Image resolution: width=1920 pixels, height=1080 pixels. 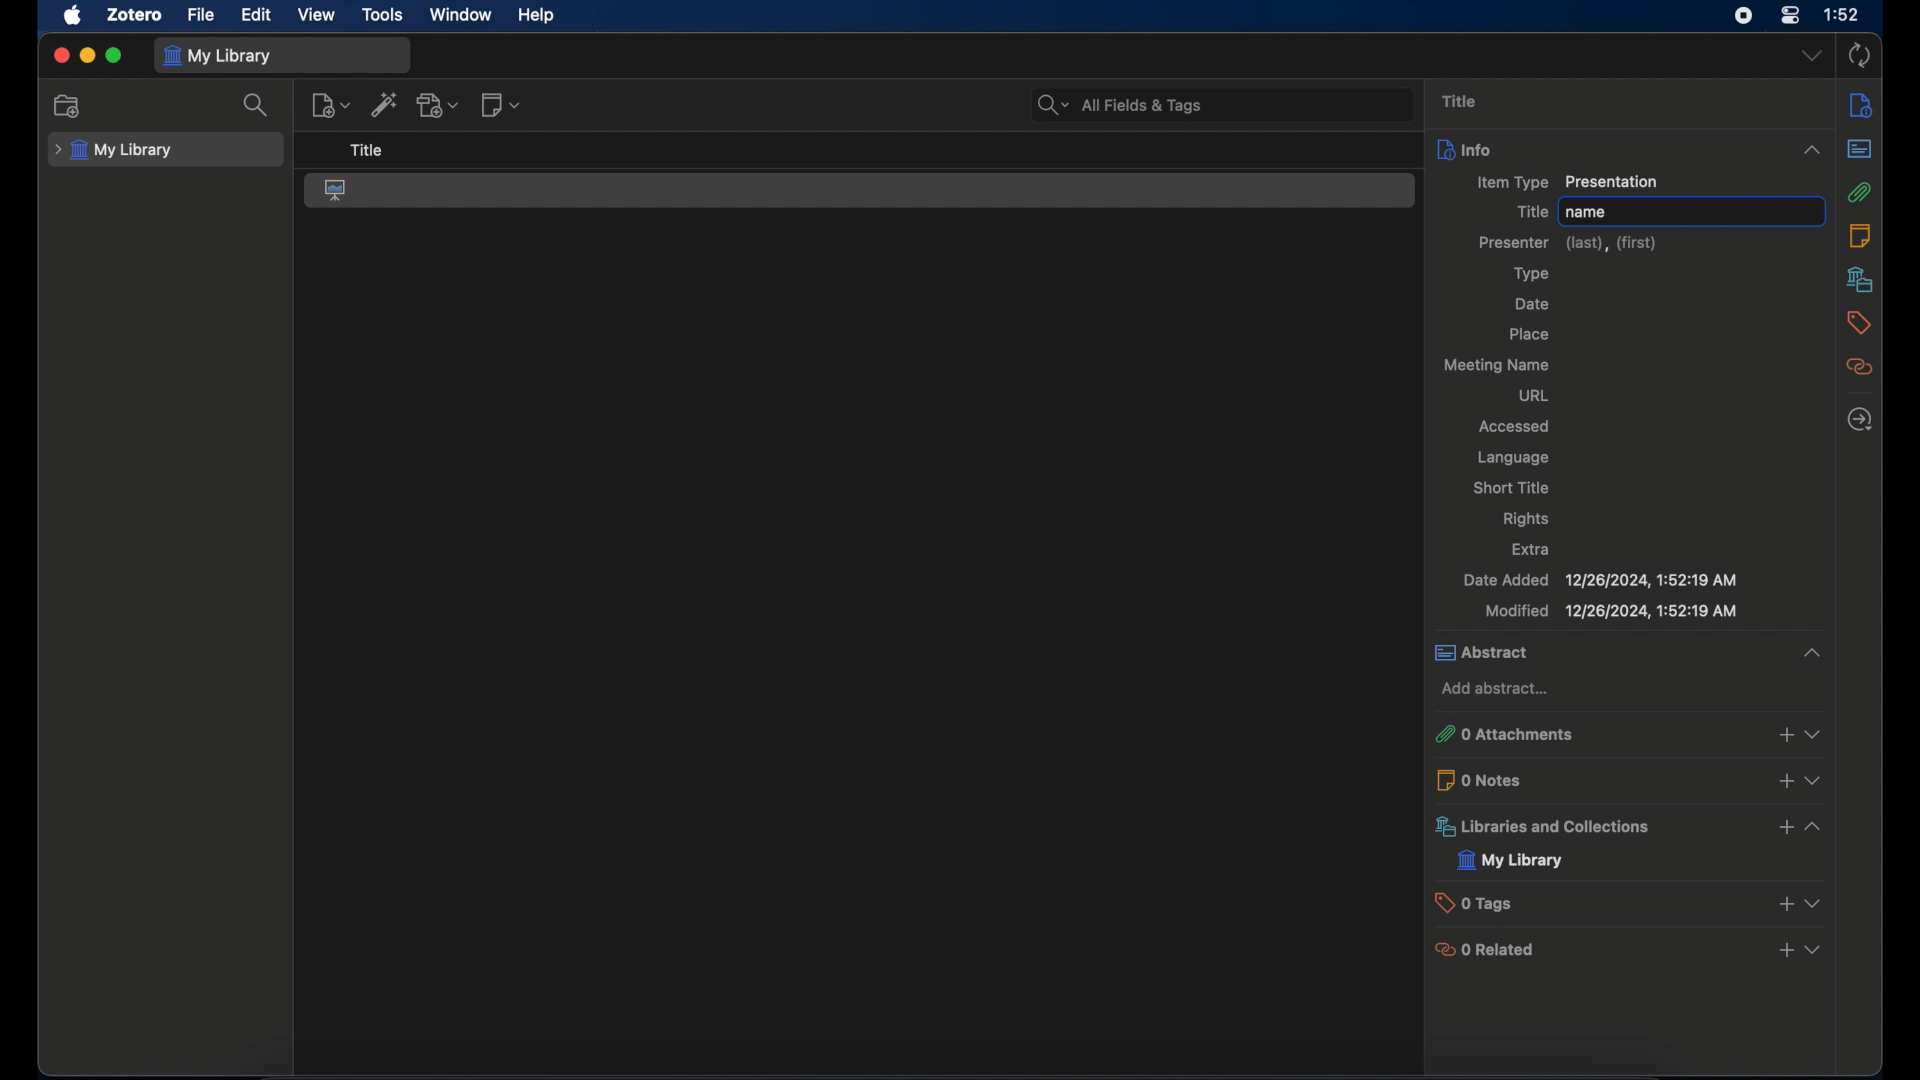 I want to click on tags, so click(x=1860, y=323).